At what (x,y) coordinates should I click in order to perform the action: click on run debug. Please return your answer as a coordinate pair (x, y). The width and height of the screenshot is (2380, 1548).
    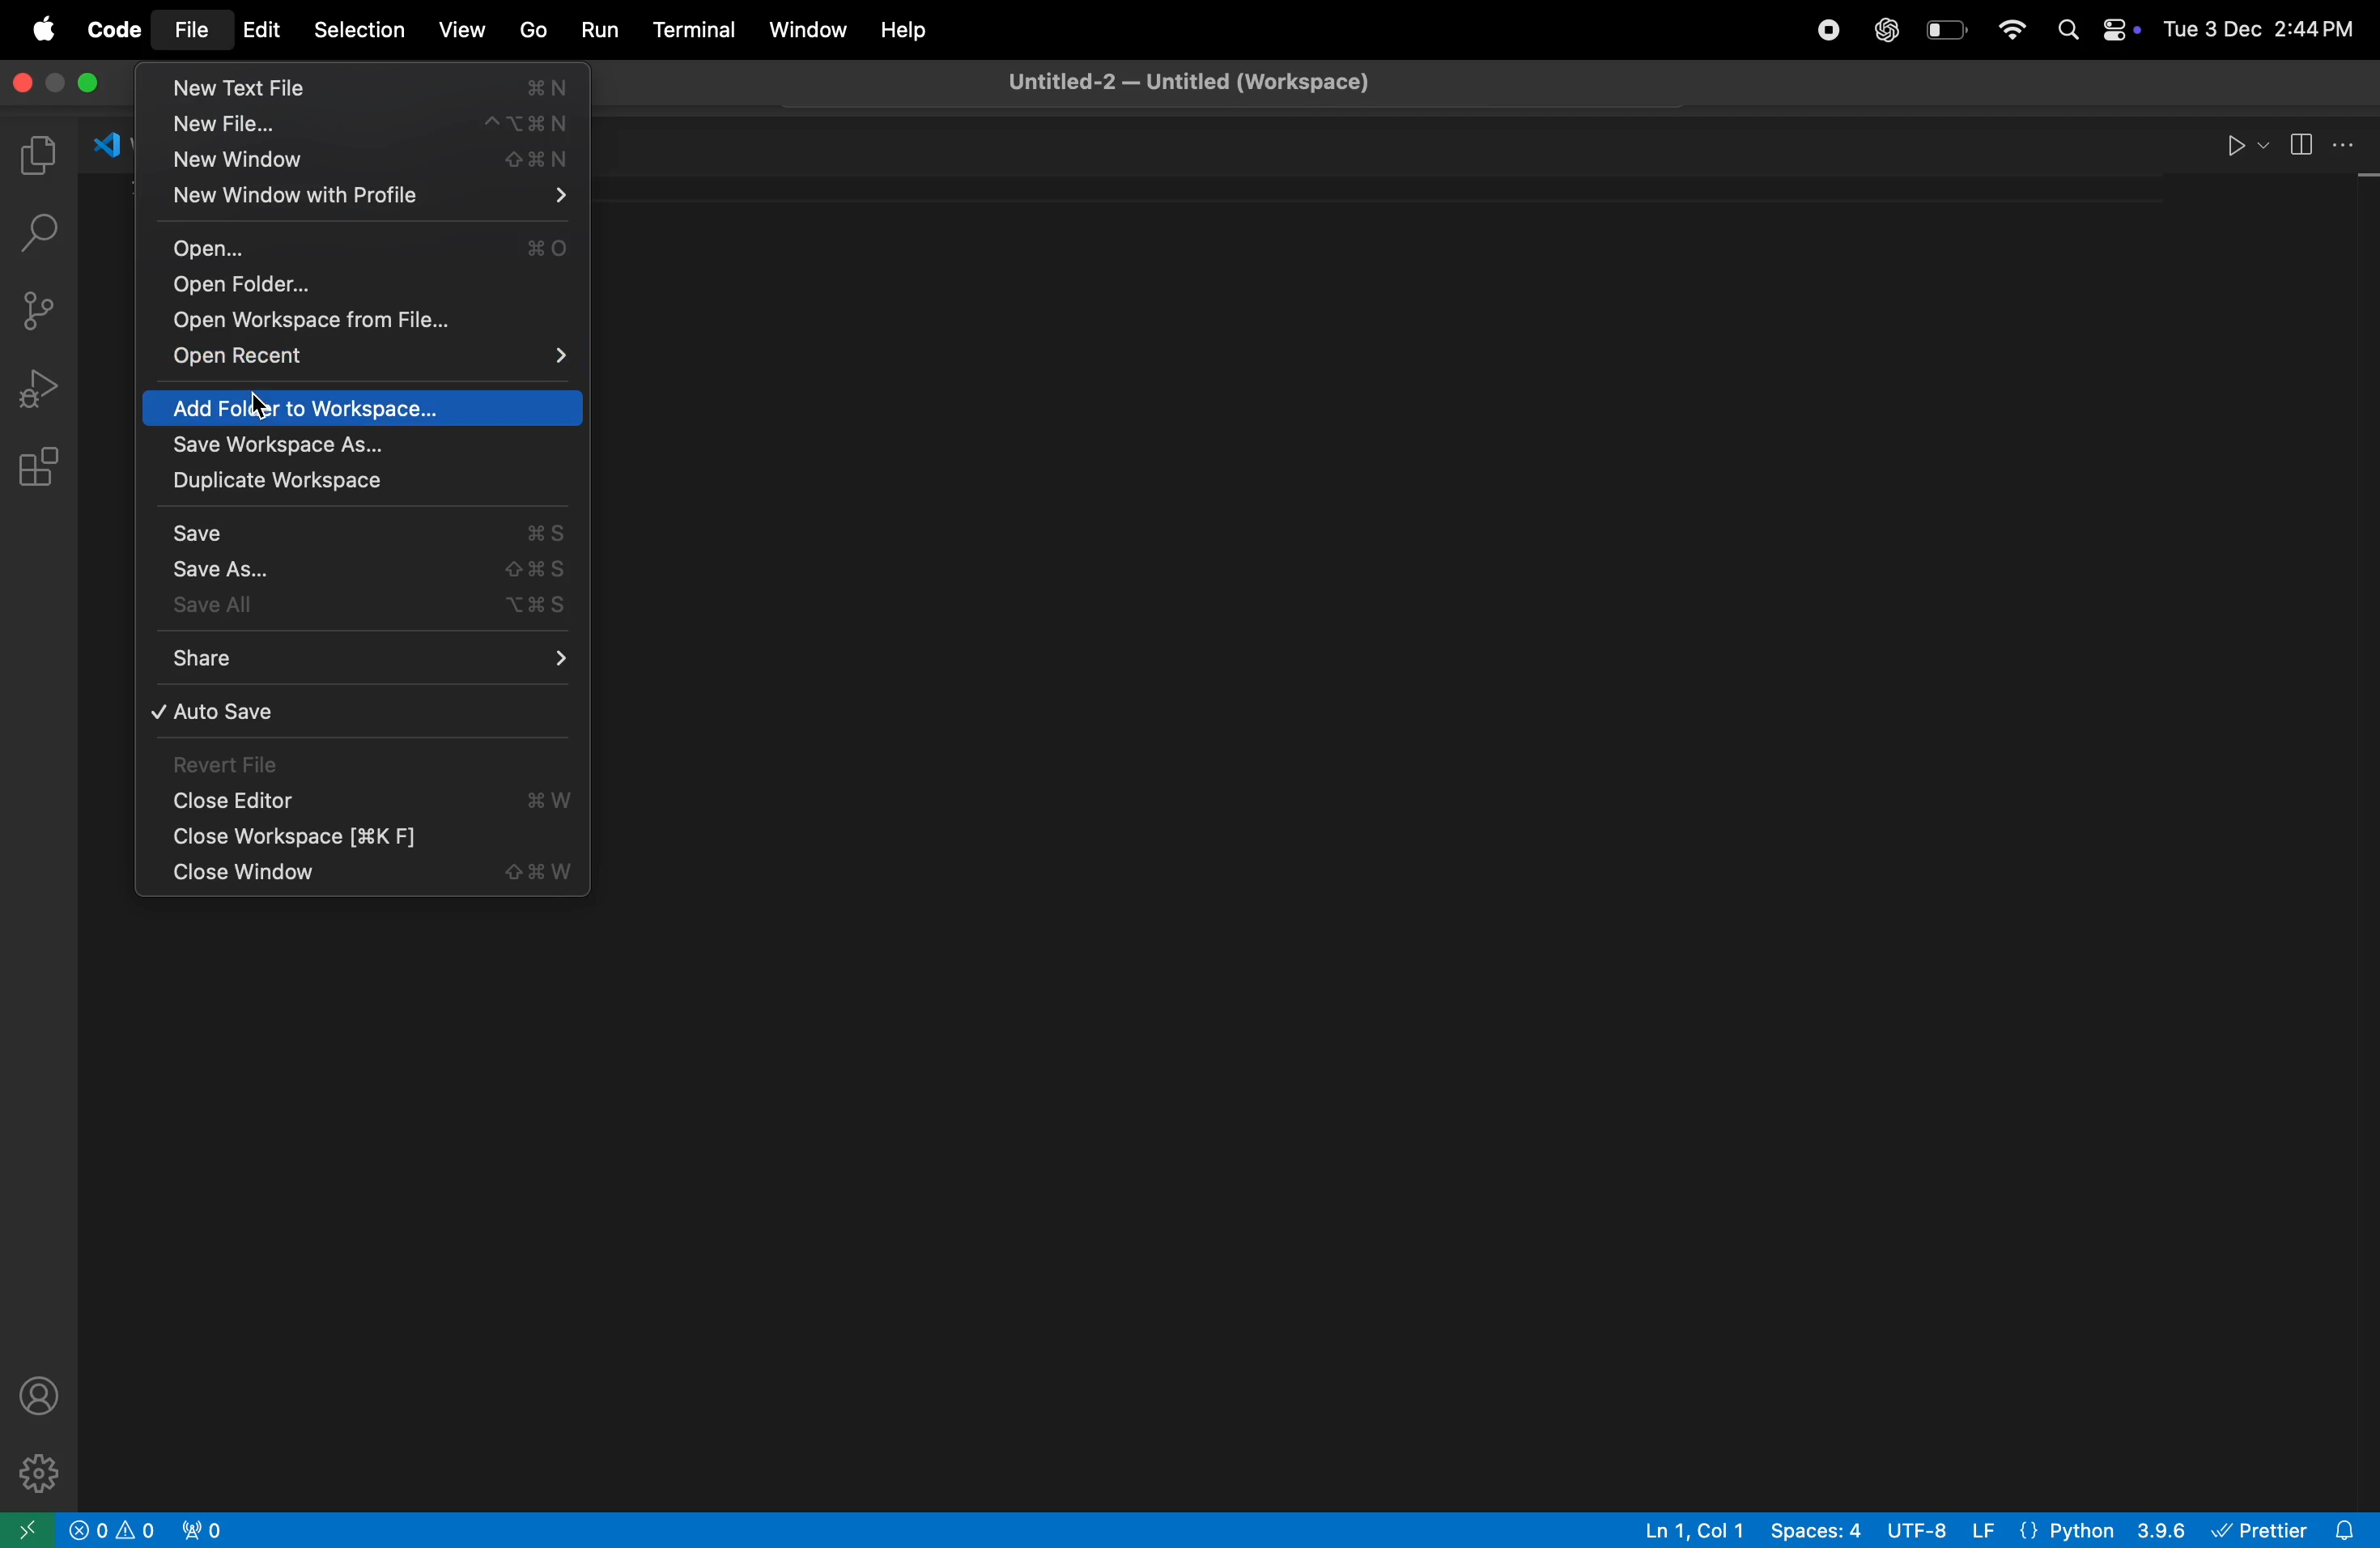
    Looking at the image, I should click on (42, 381).